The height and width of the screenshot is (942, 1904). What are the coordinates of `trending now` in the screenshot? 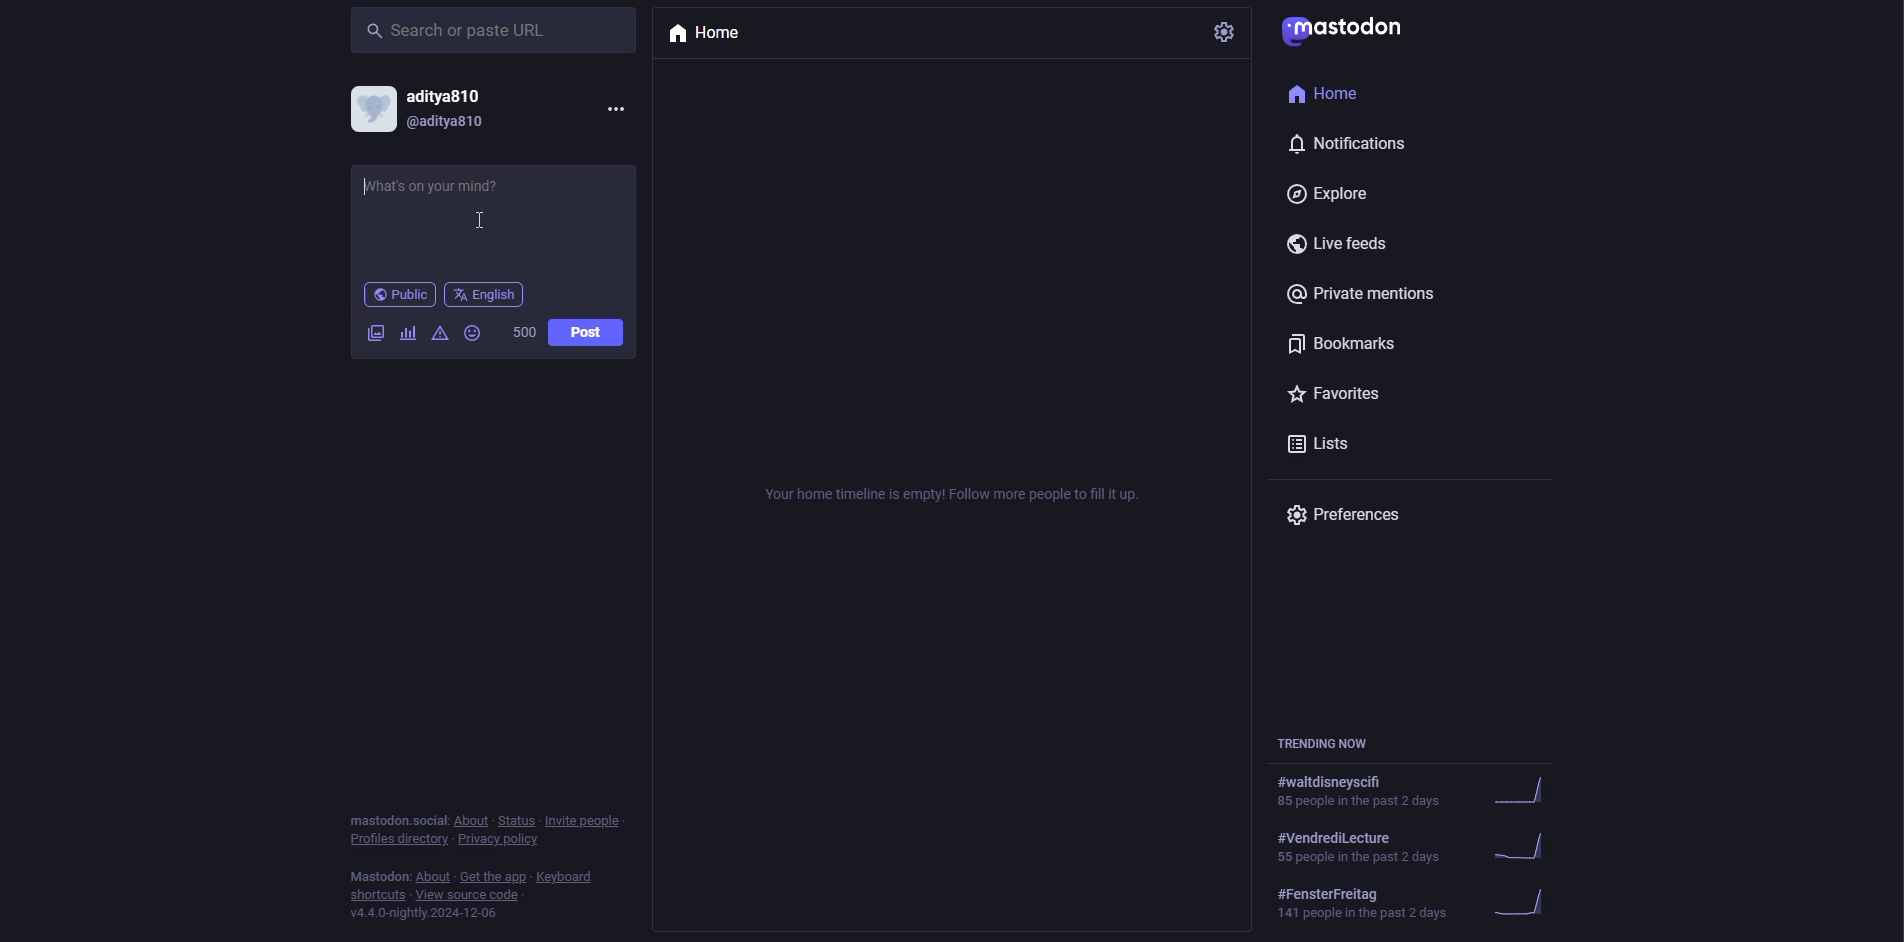 It's located at (1422, 901).